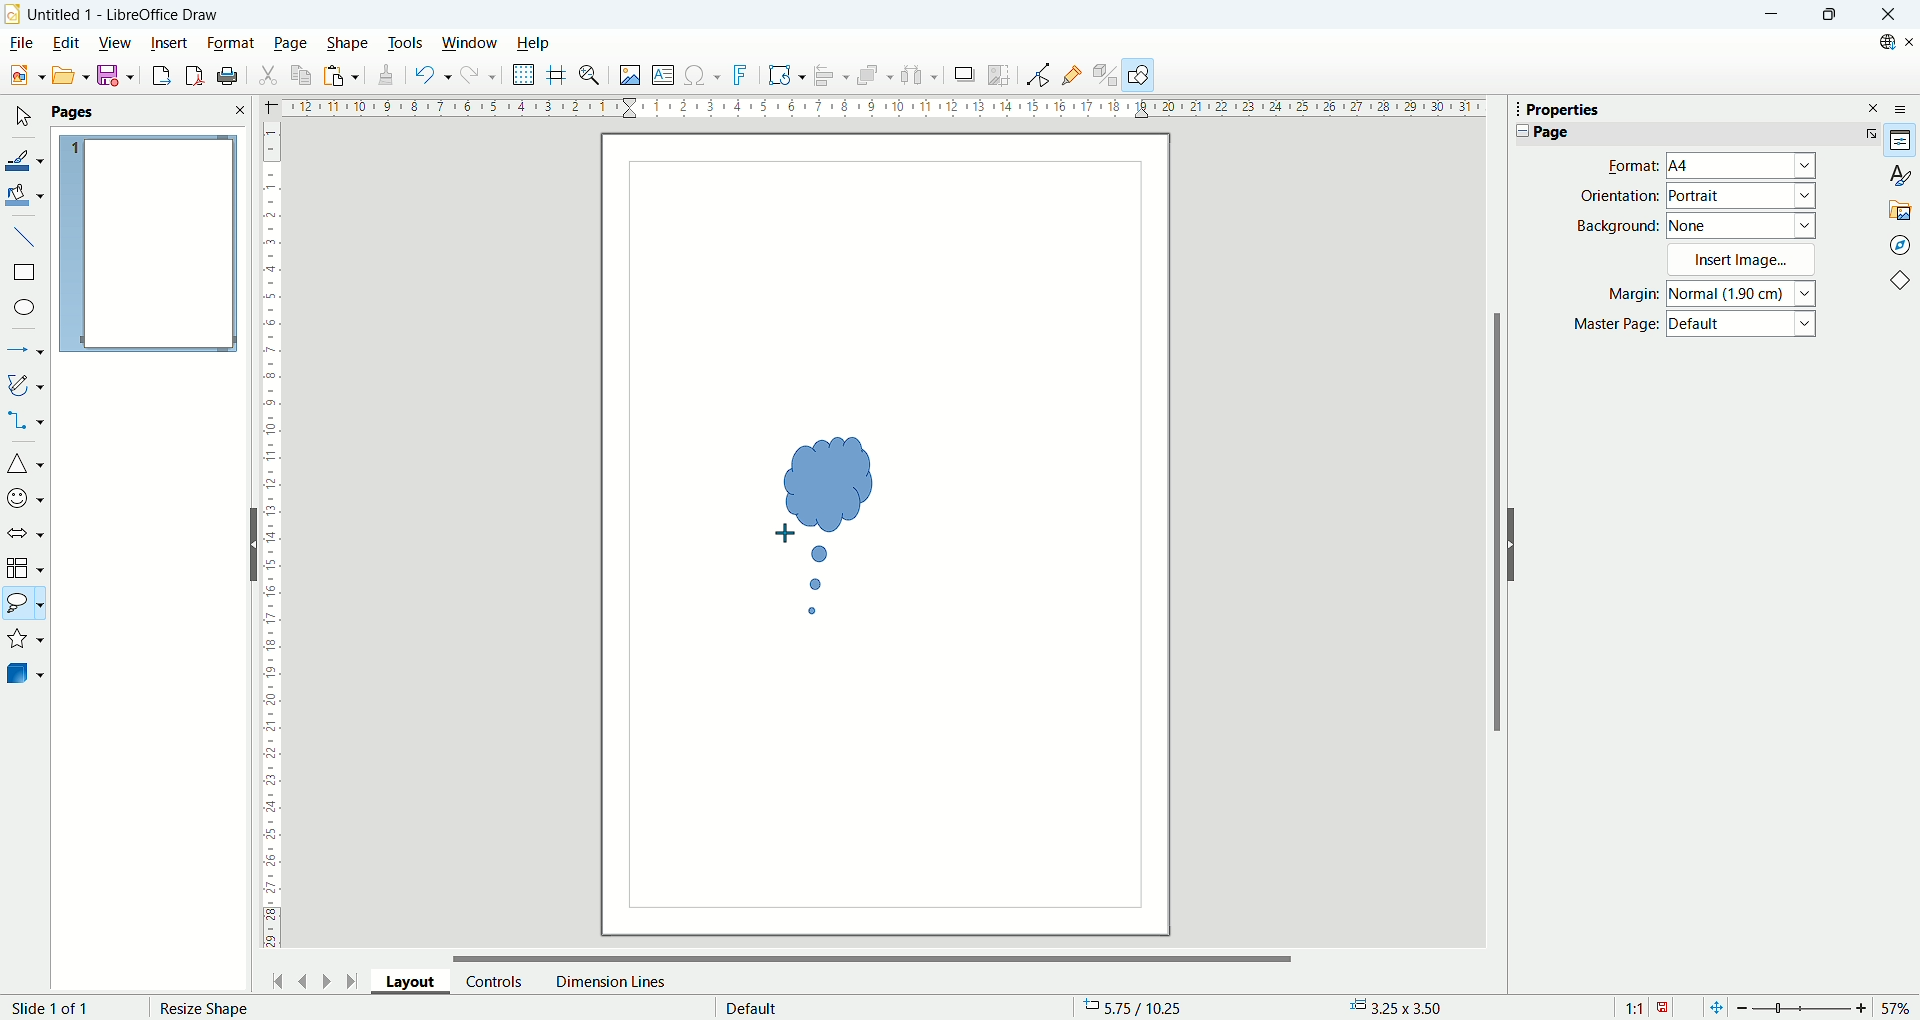 The height and width of the screenshot is (1020, 1920). I want to click on Vetical ruler, so click(272, 540).